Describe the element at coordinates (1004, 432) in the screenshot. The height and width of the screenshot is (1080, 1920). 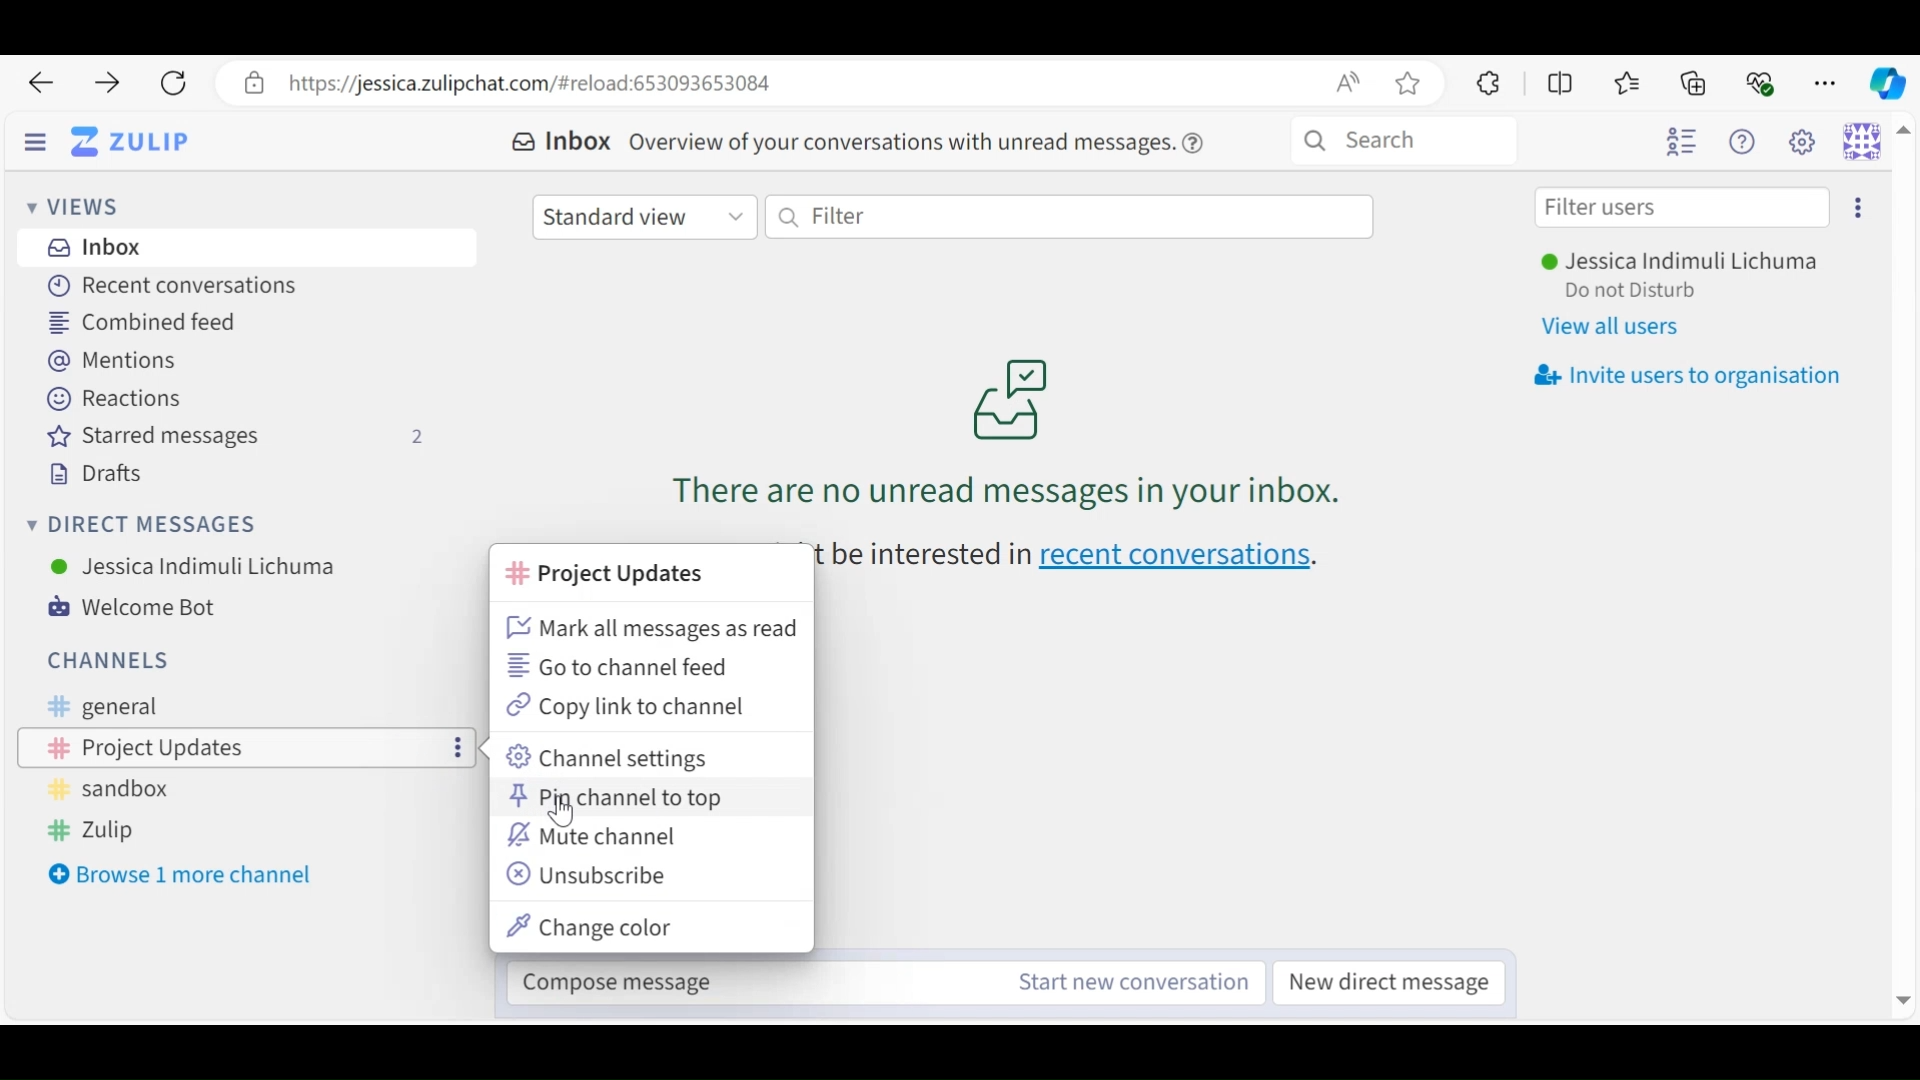
I see `unread messages` at that location.